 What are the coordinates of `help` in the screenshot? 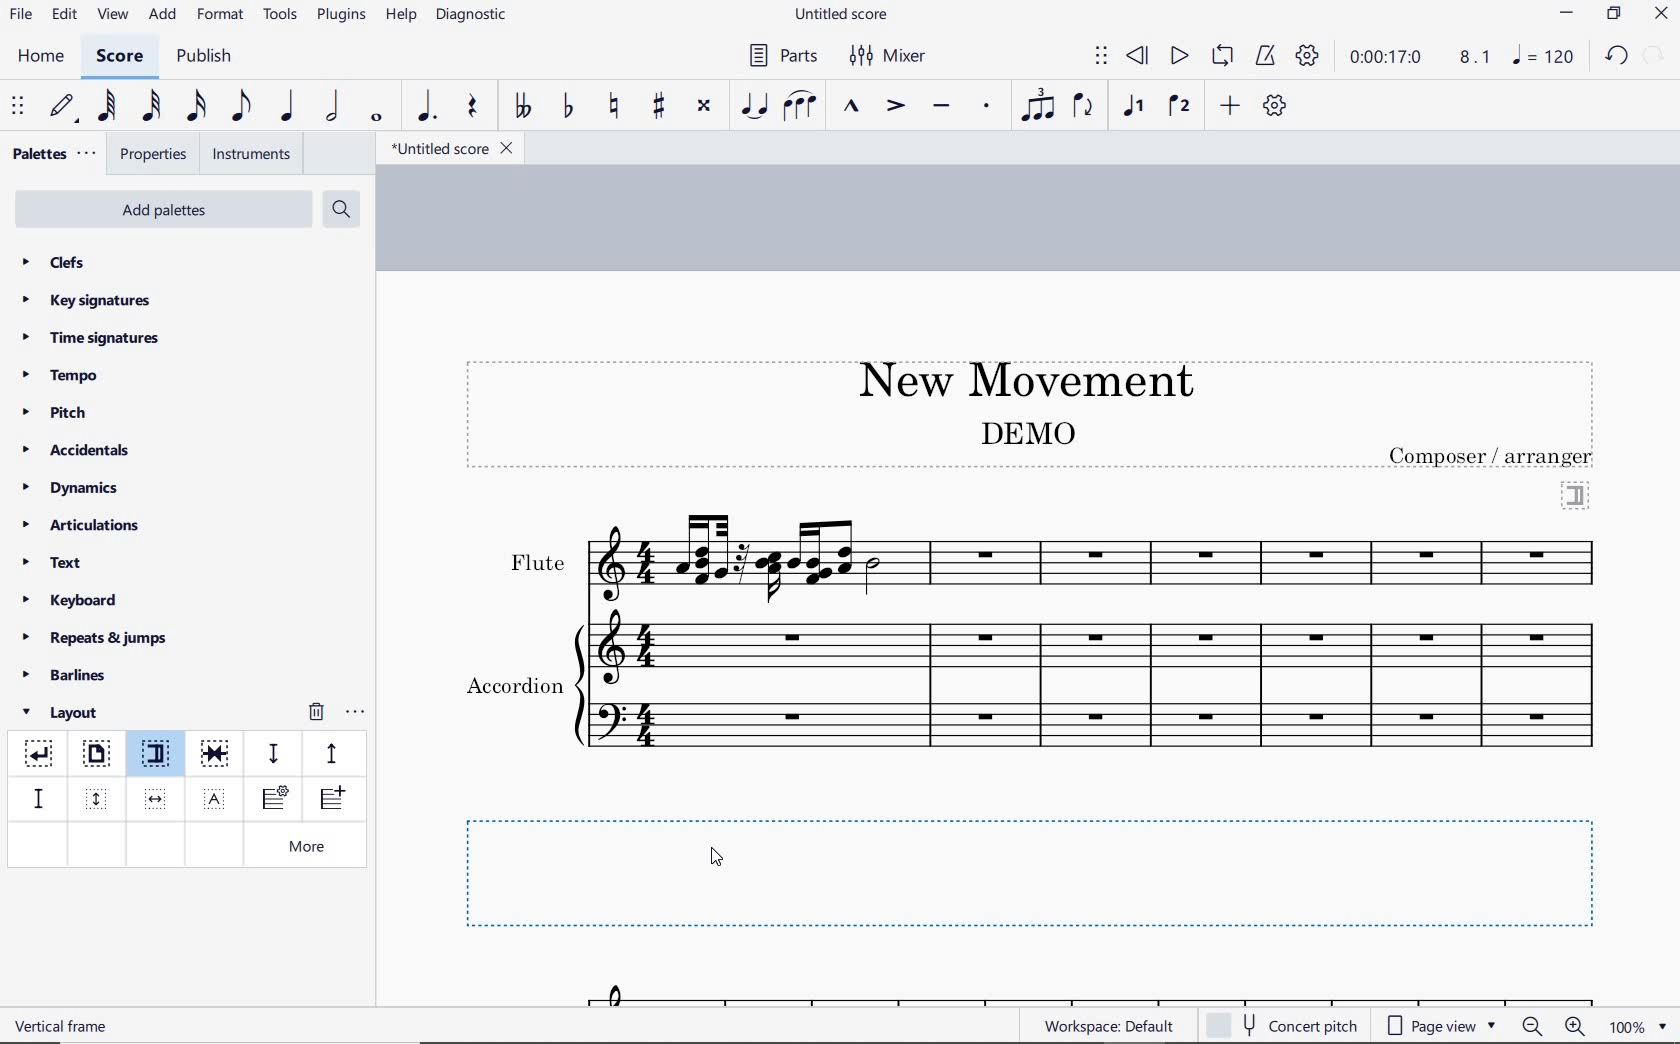 It's located at (399, 16).